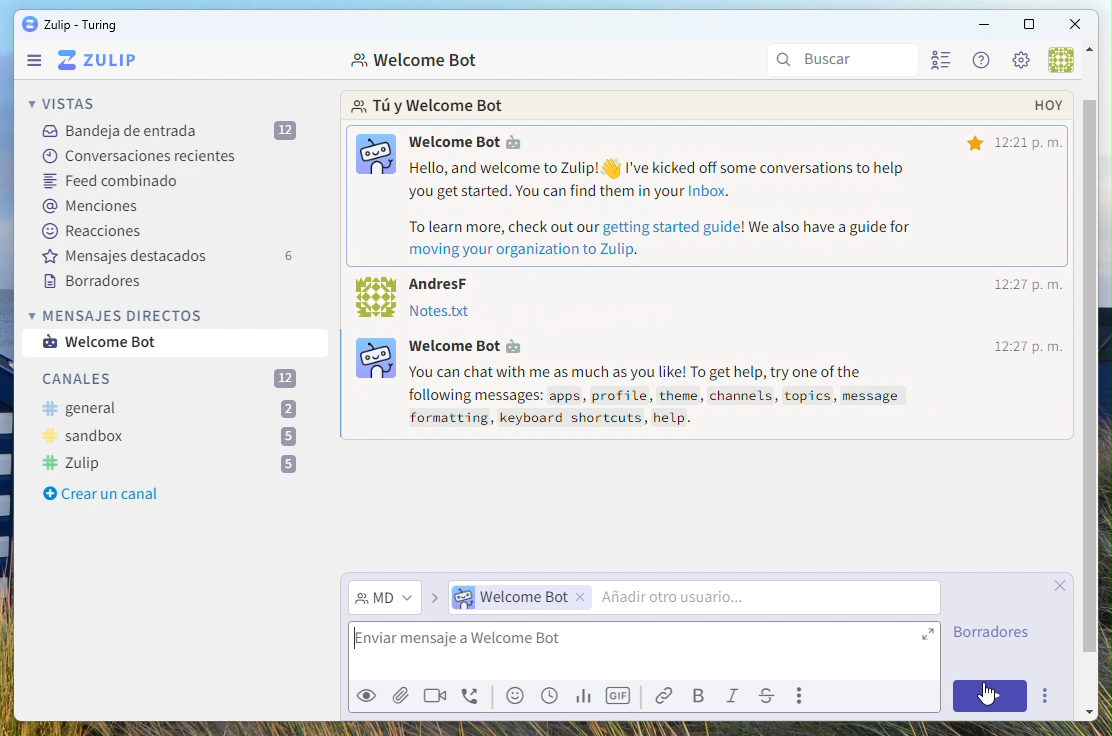 The height and width of the screenshot is (736, 1112). Describe the element at coordinates (385, 599) in the screenshot. I see `direct messages` at that location.